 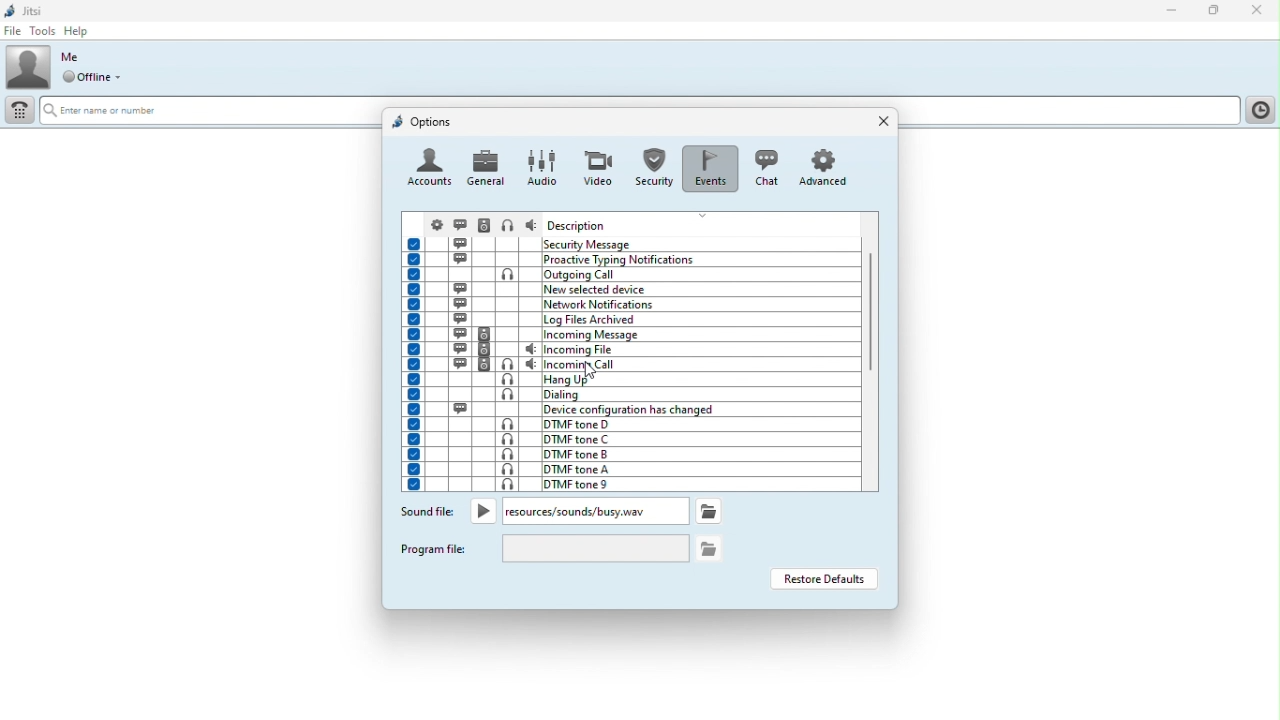 What do you see at coordinates (70, 67) in the screenshot?
I see `Profile picture and online status` at bounding box center [70, 67].